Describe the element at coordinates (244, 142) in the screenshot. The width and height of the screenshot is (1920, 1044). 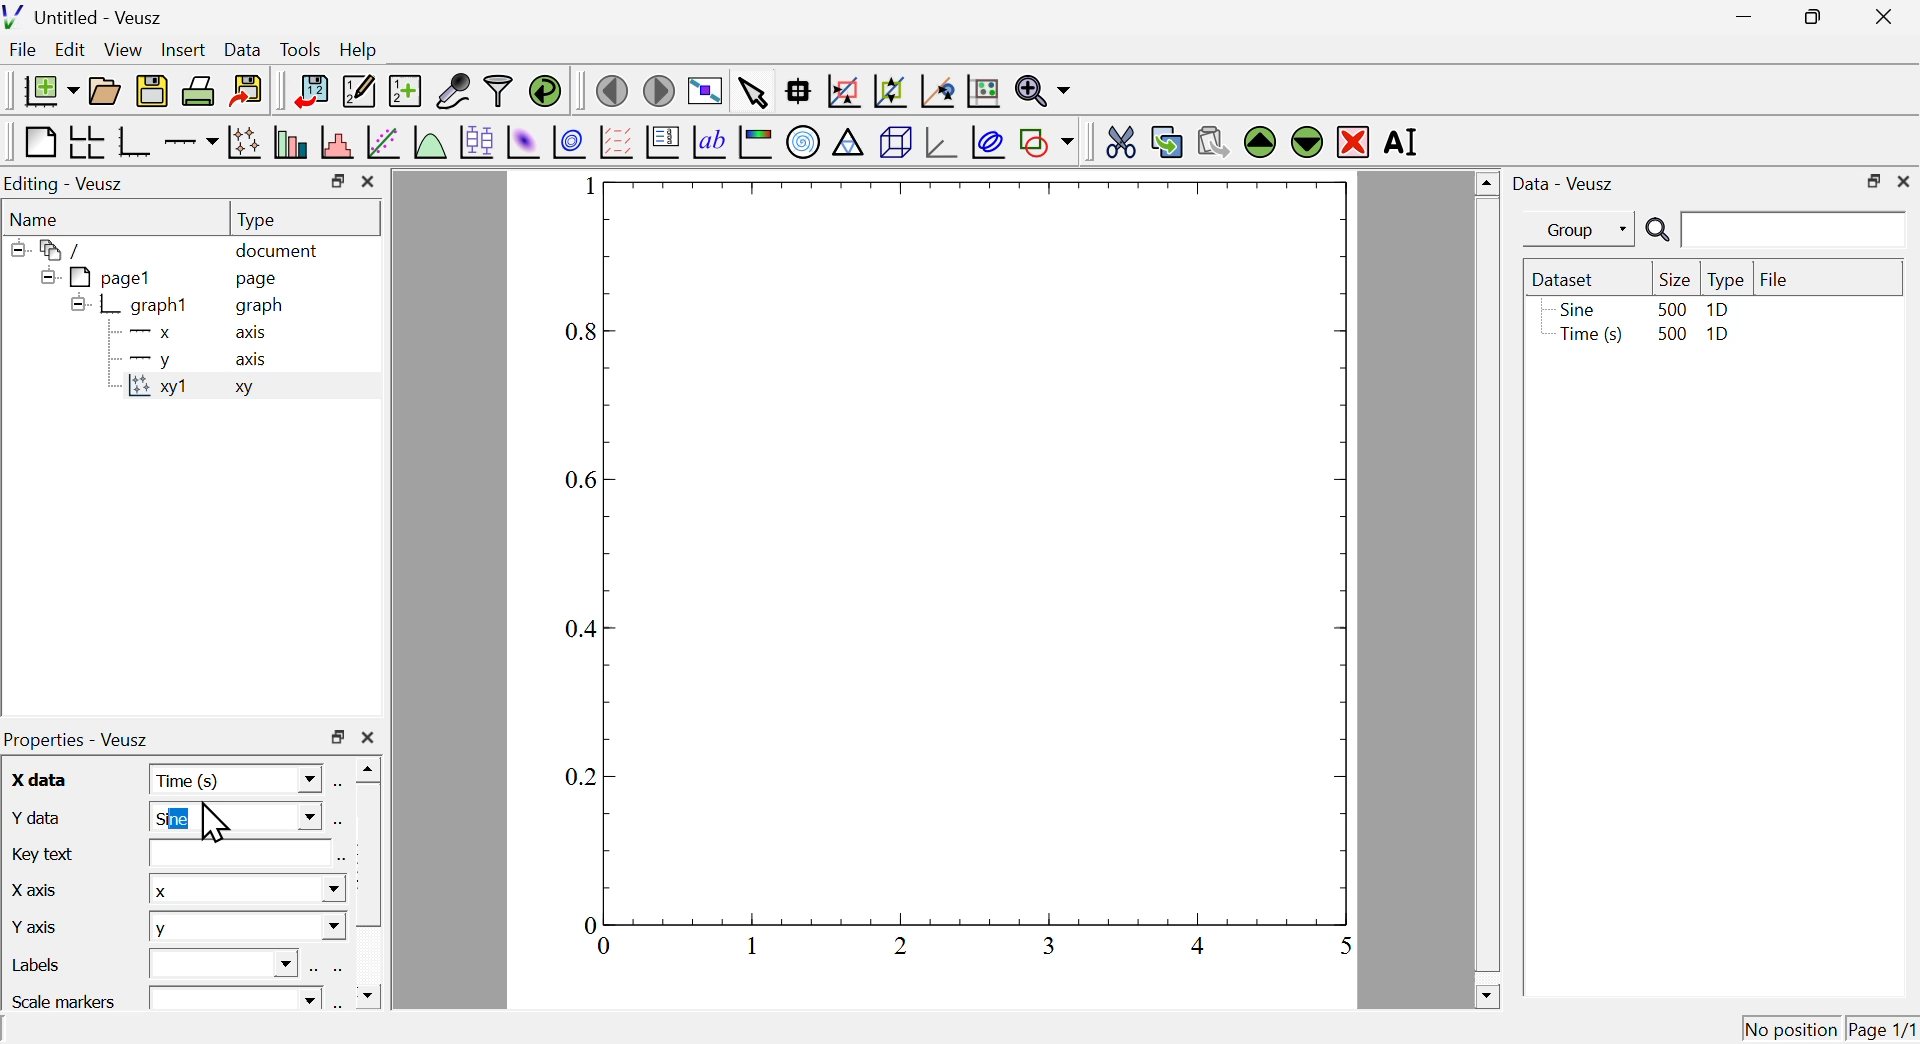
I see `plot points with lines and errorbars` at that location.